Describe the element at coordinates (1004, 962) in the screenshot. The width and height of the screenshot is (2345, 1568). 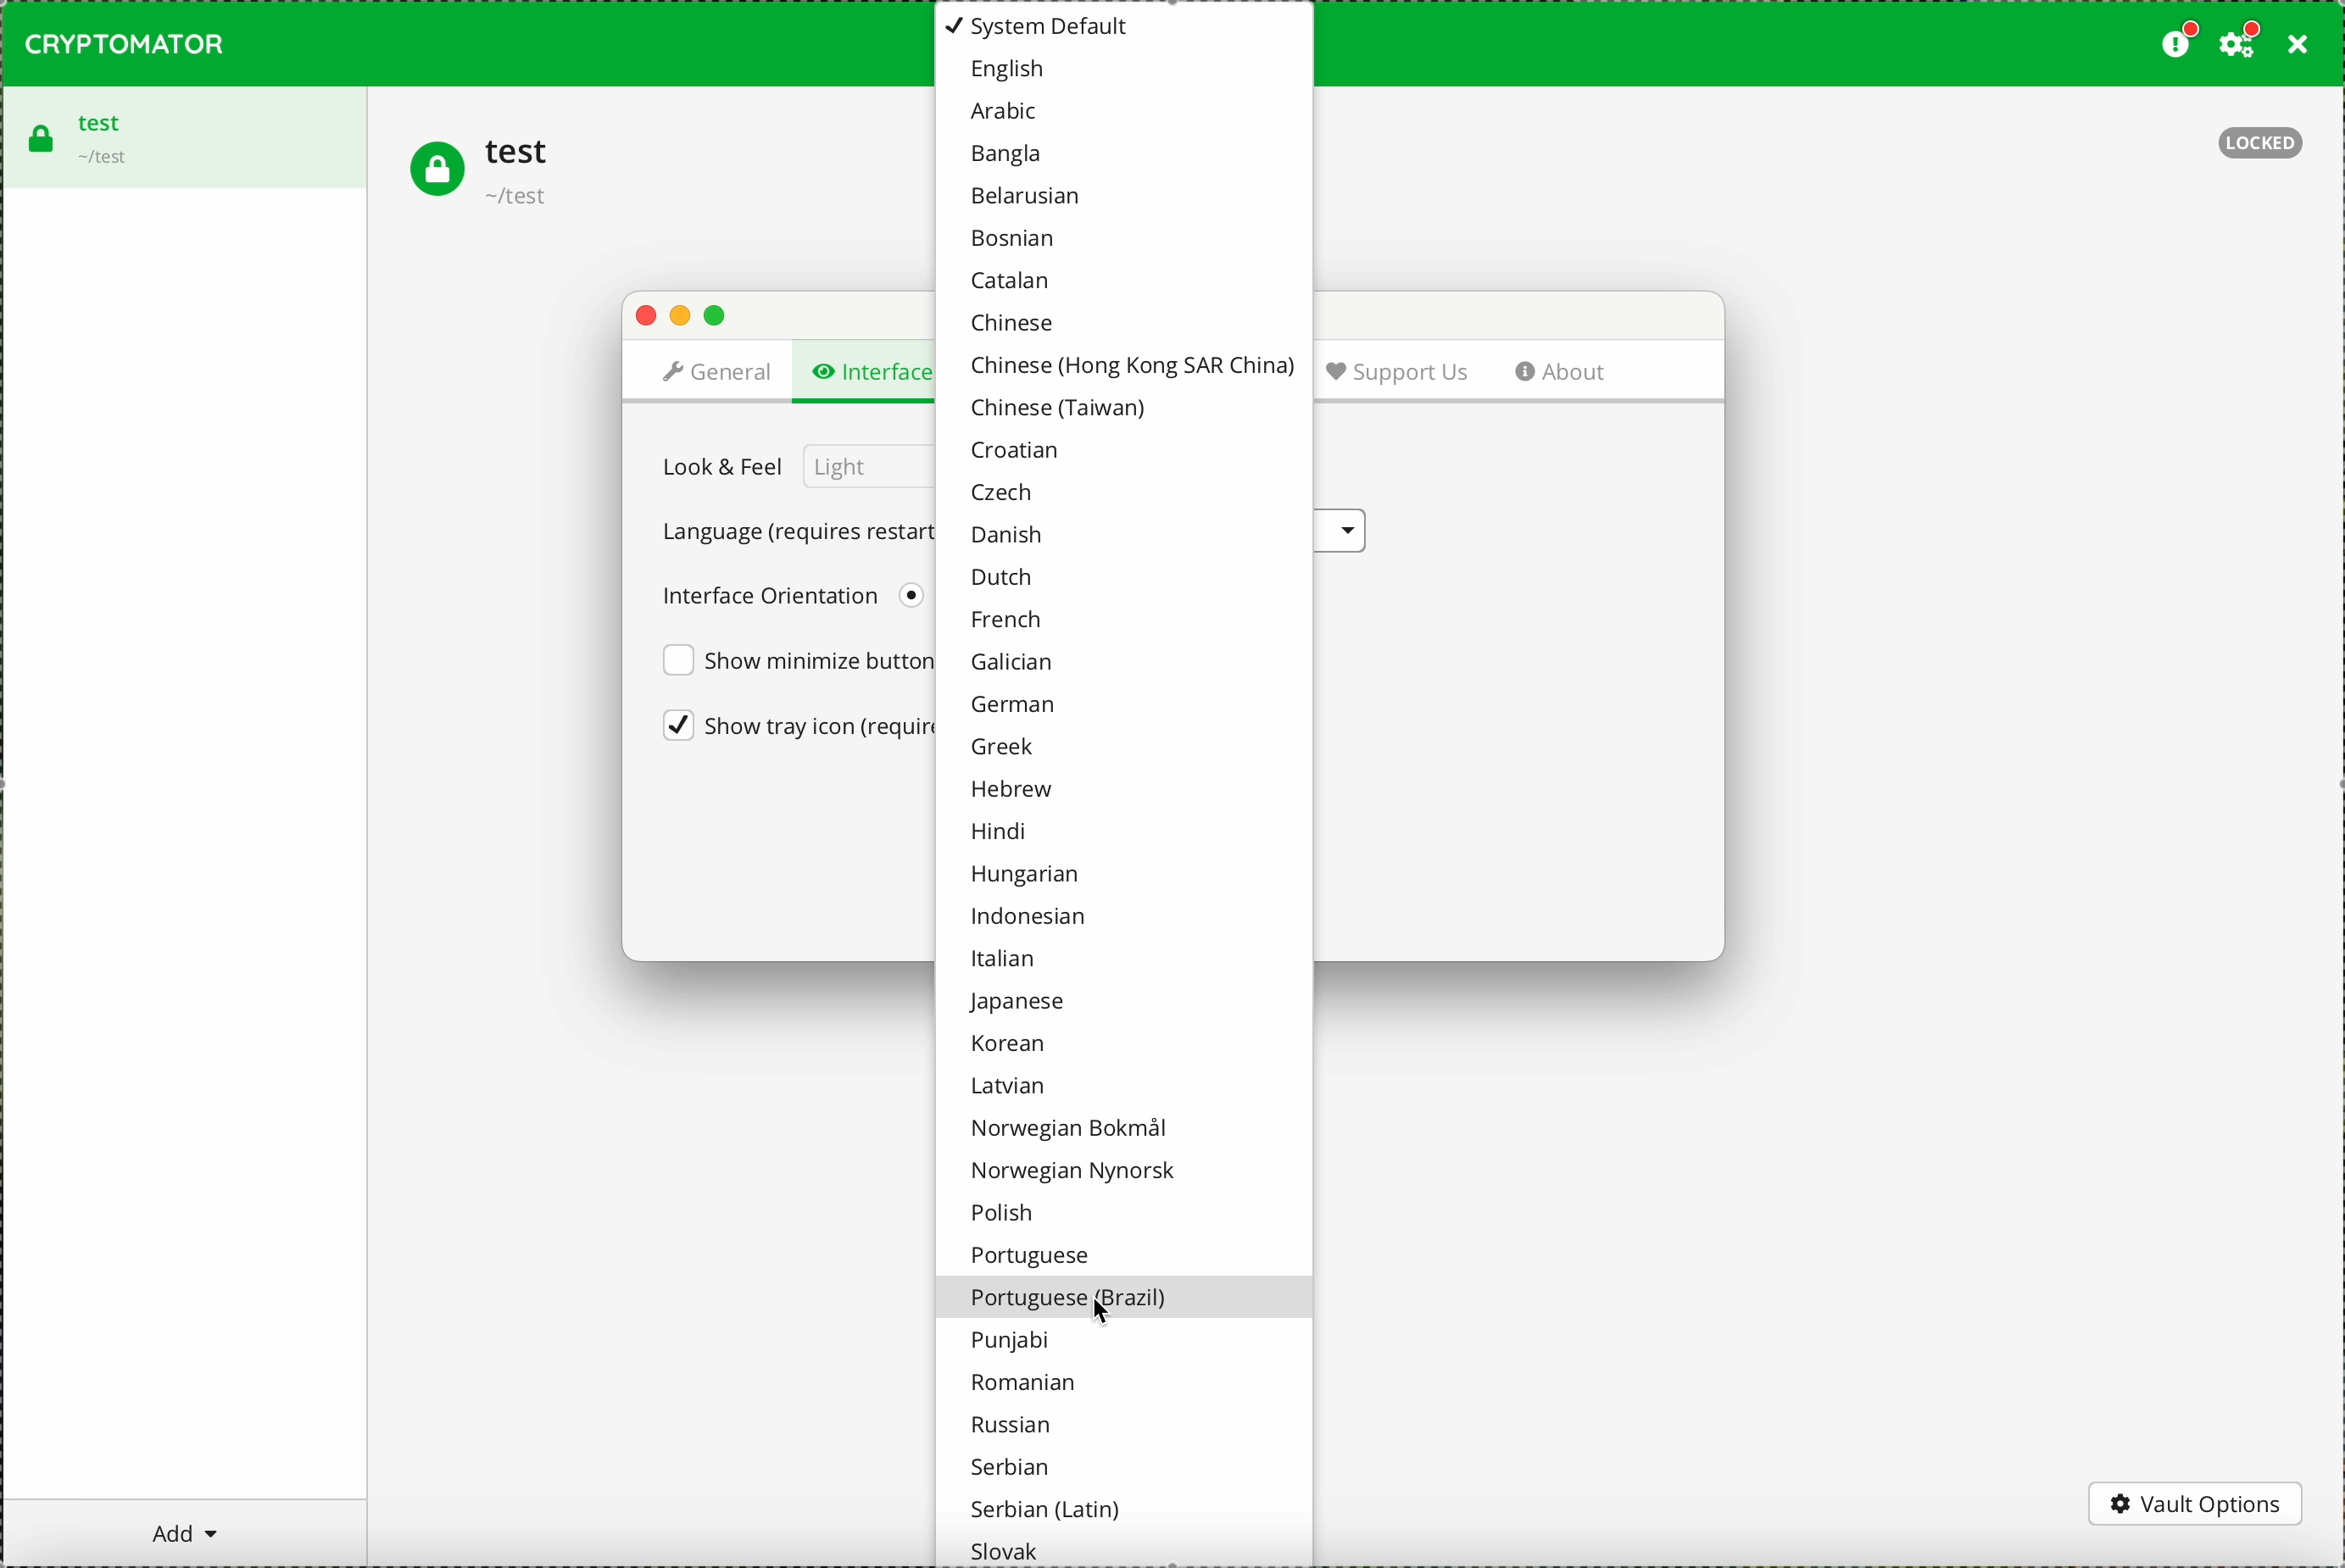
I see `italian` at that location.